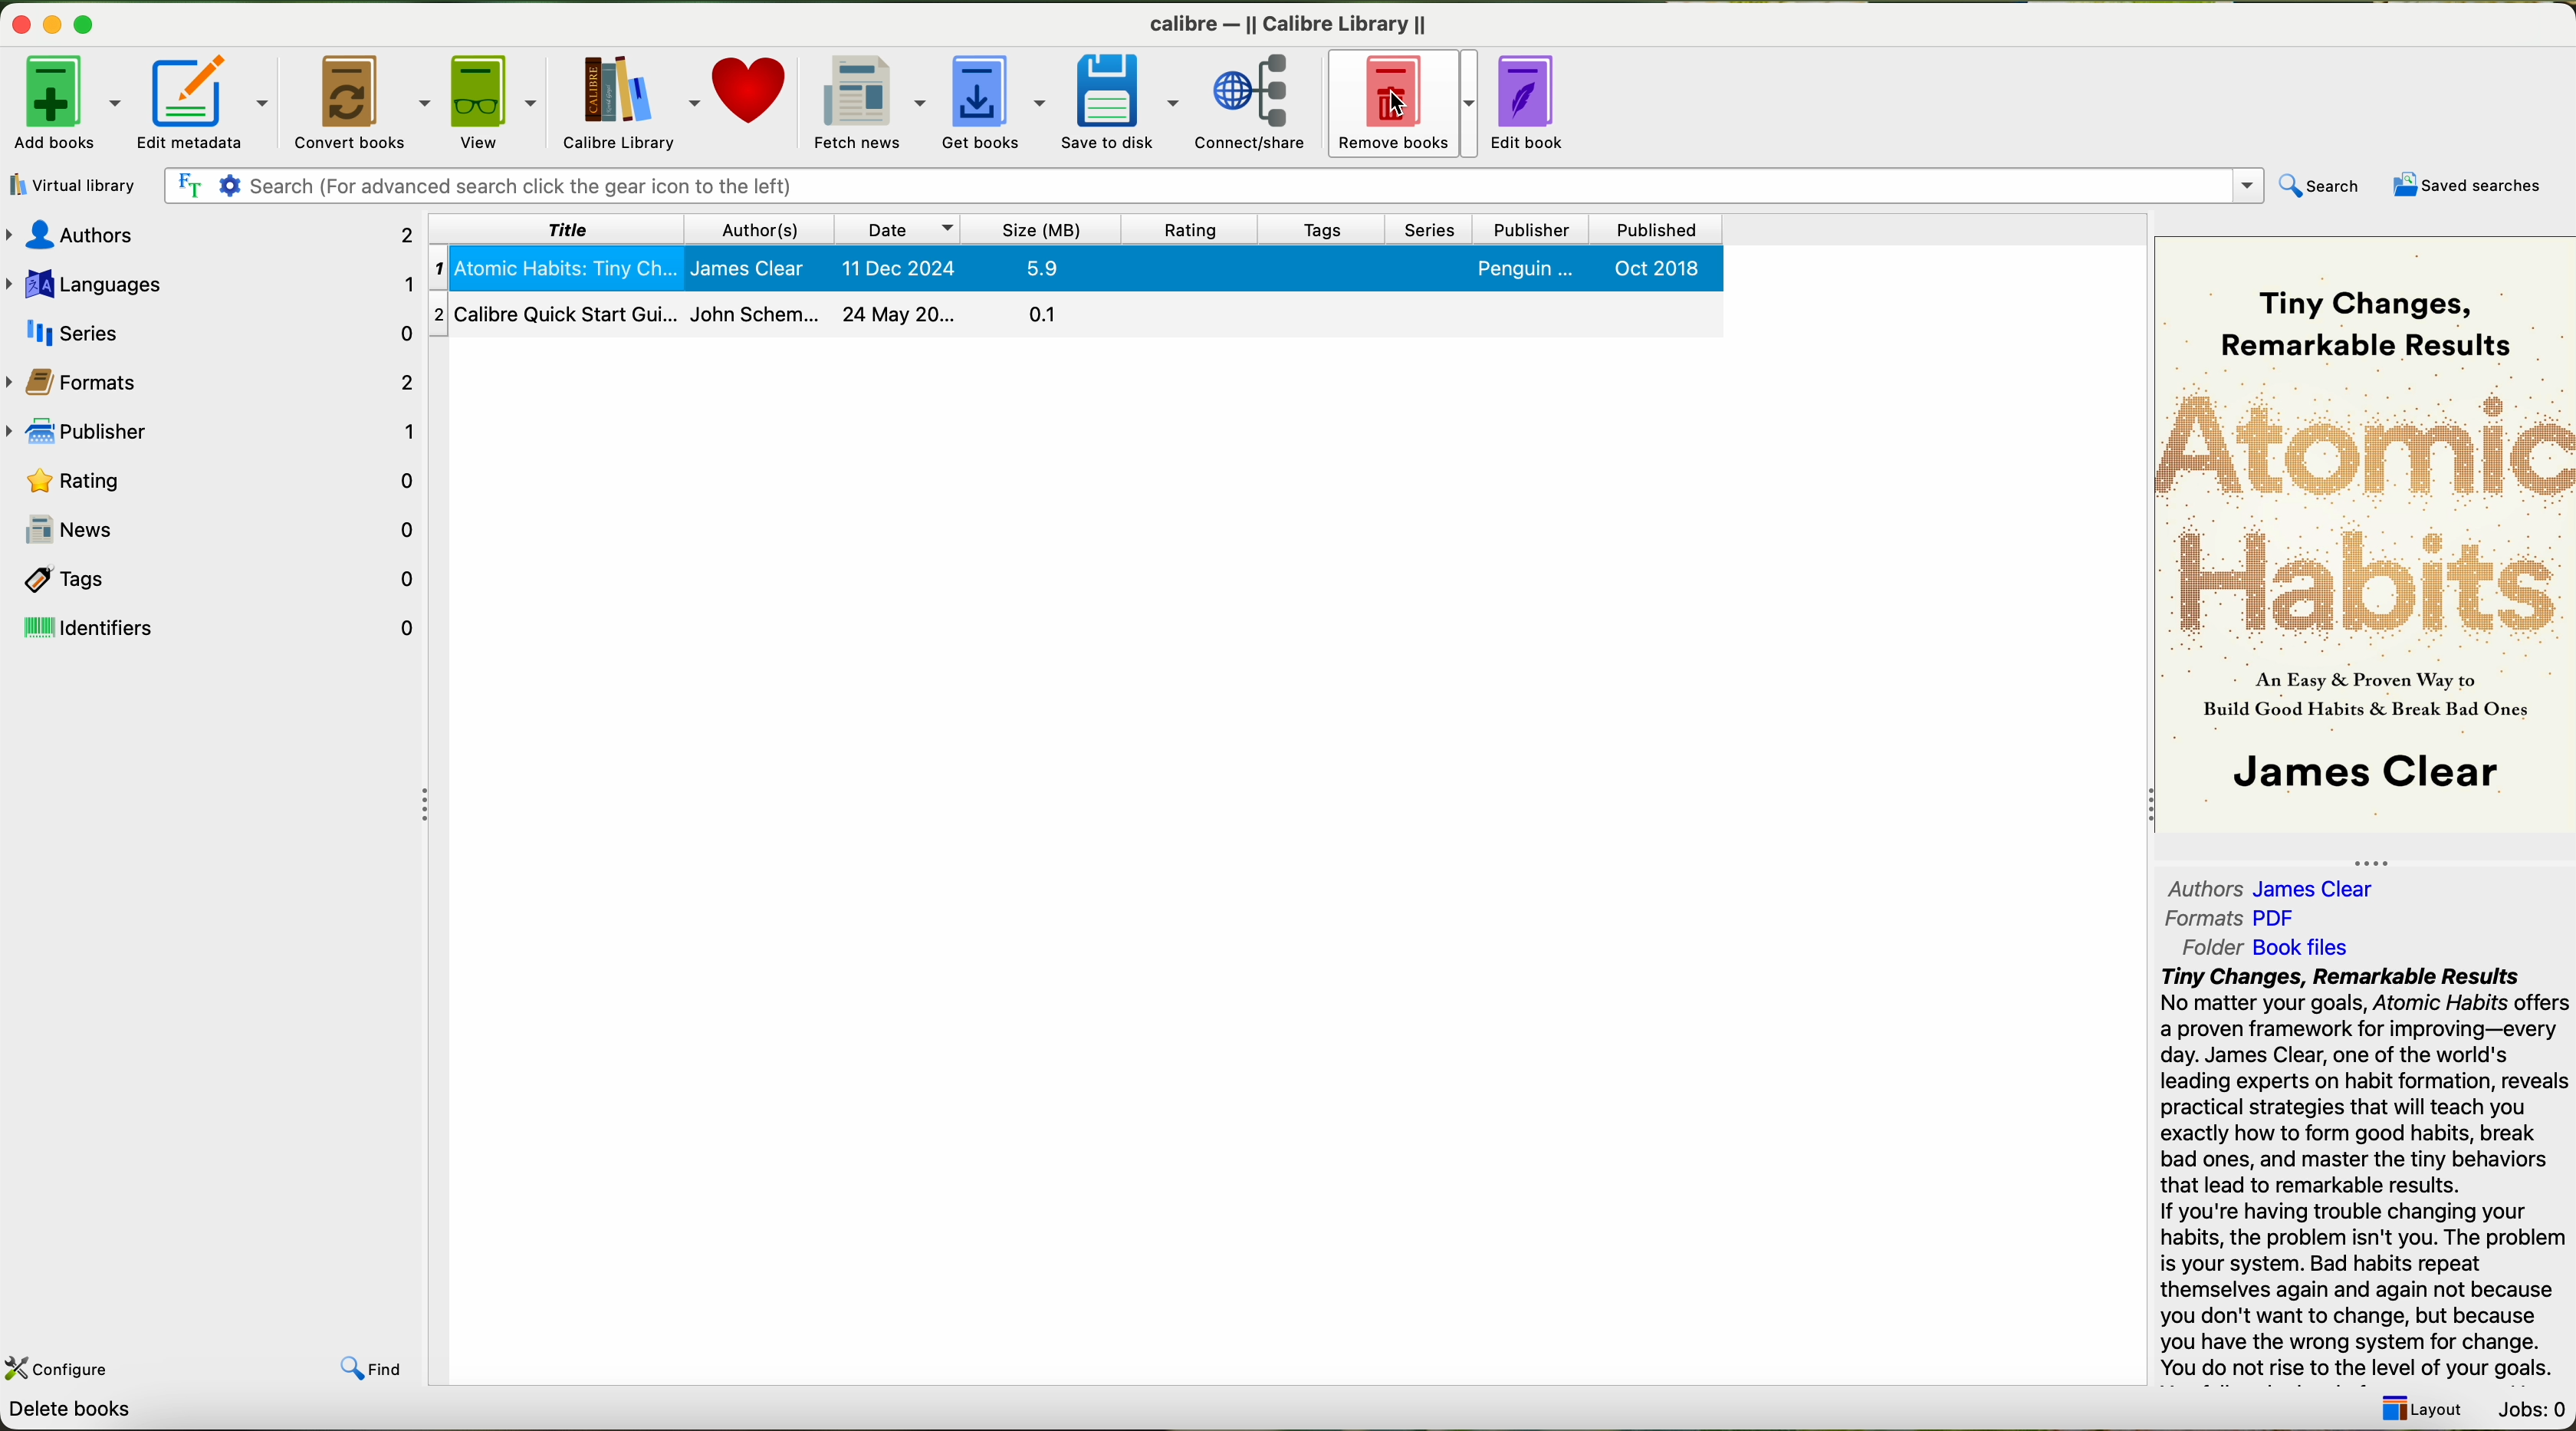 Image resolution: width=2576 pixels, height=1431 pixels. I want to click on search bar, so click(1214, 185).